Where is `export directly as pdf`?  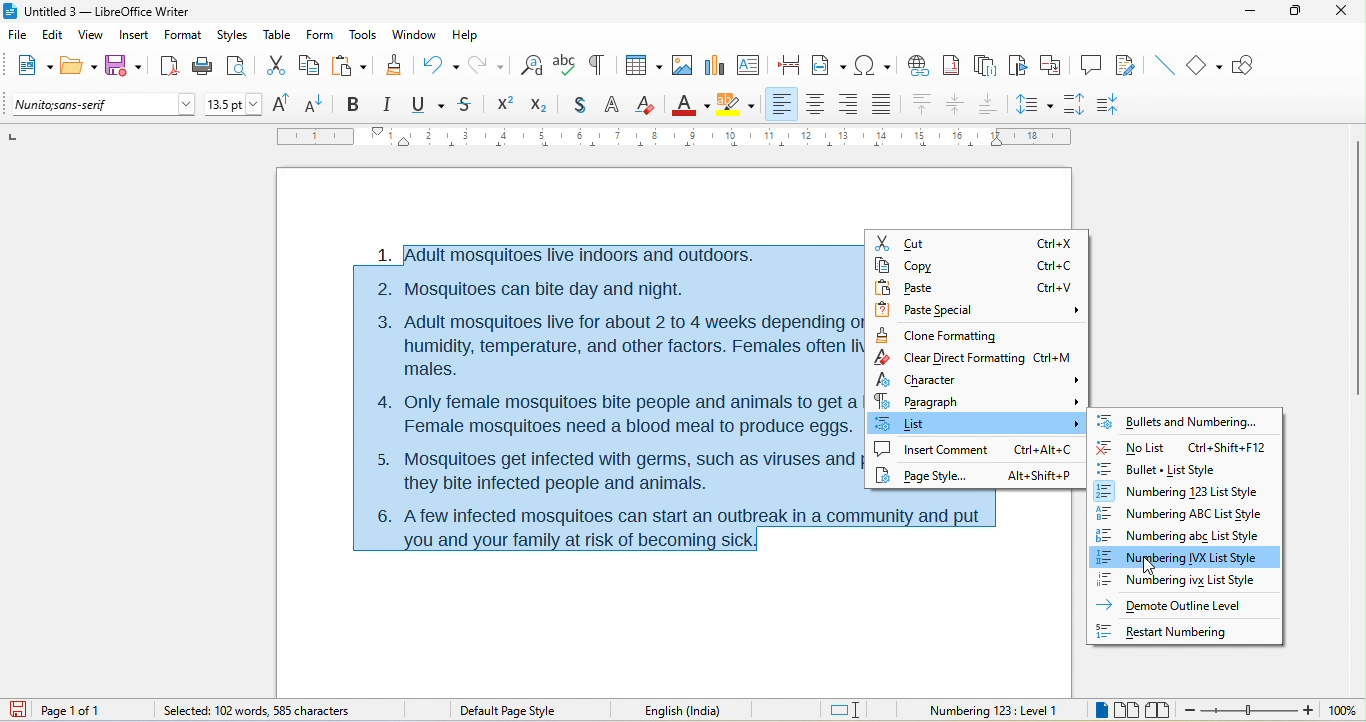 export directly as pdf is located at coordinates (168, 66).